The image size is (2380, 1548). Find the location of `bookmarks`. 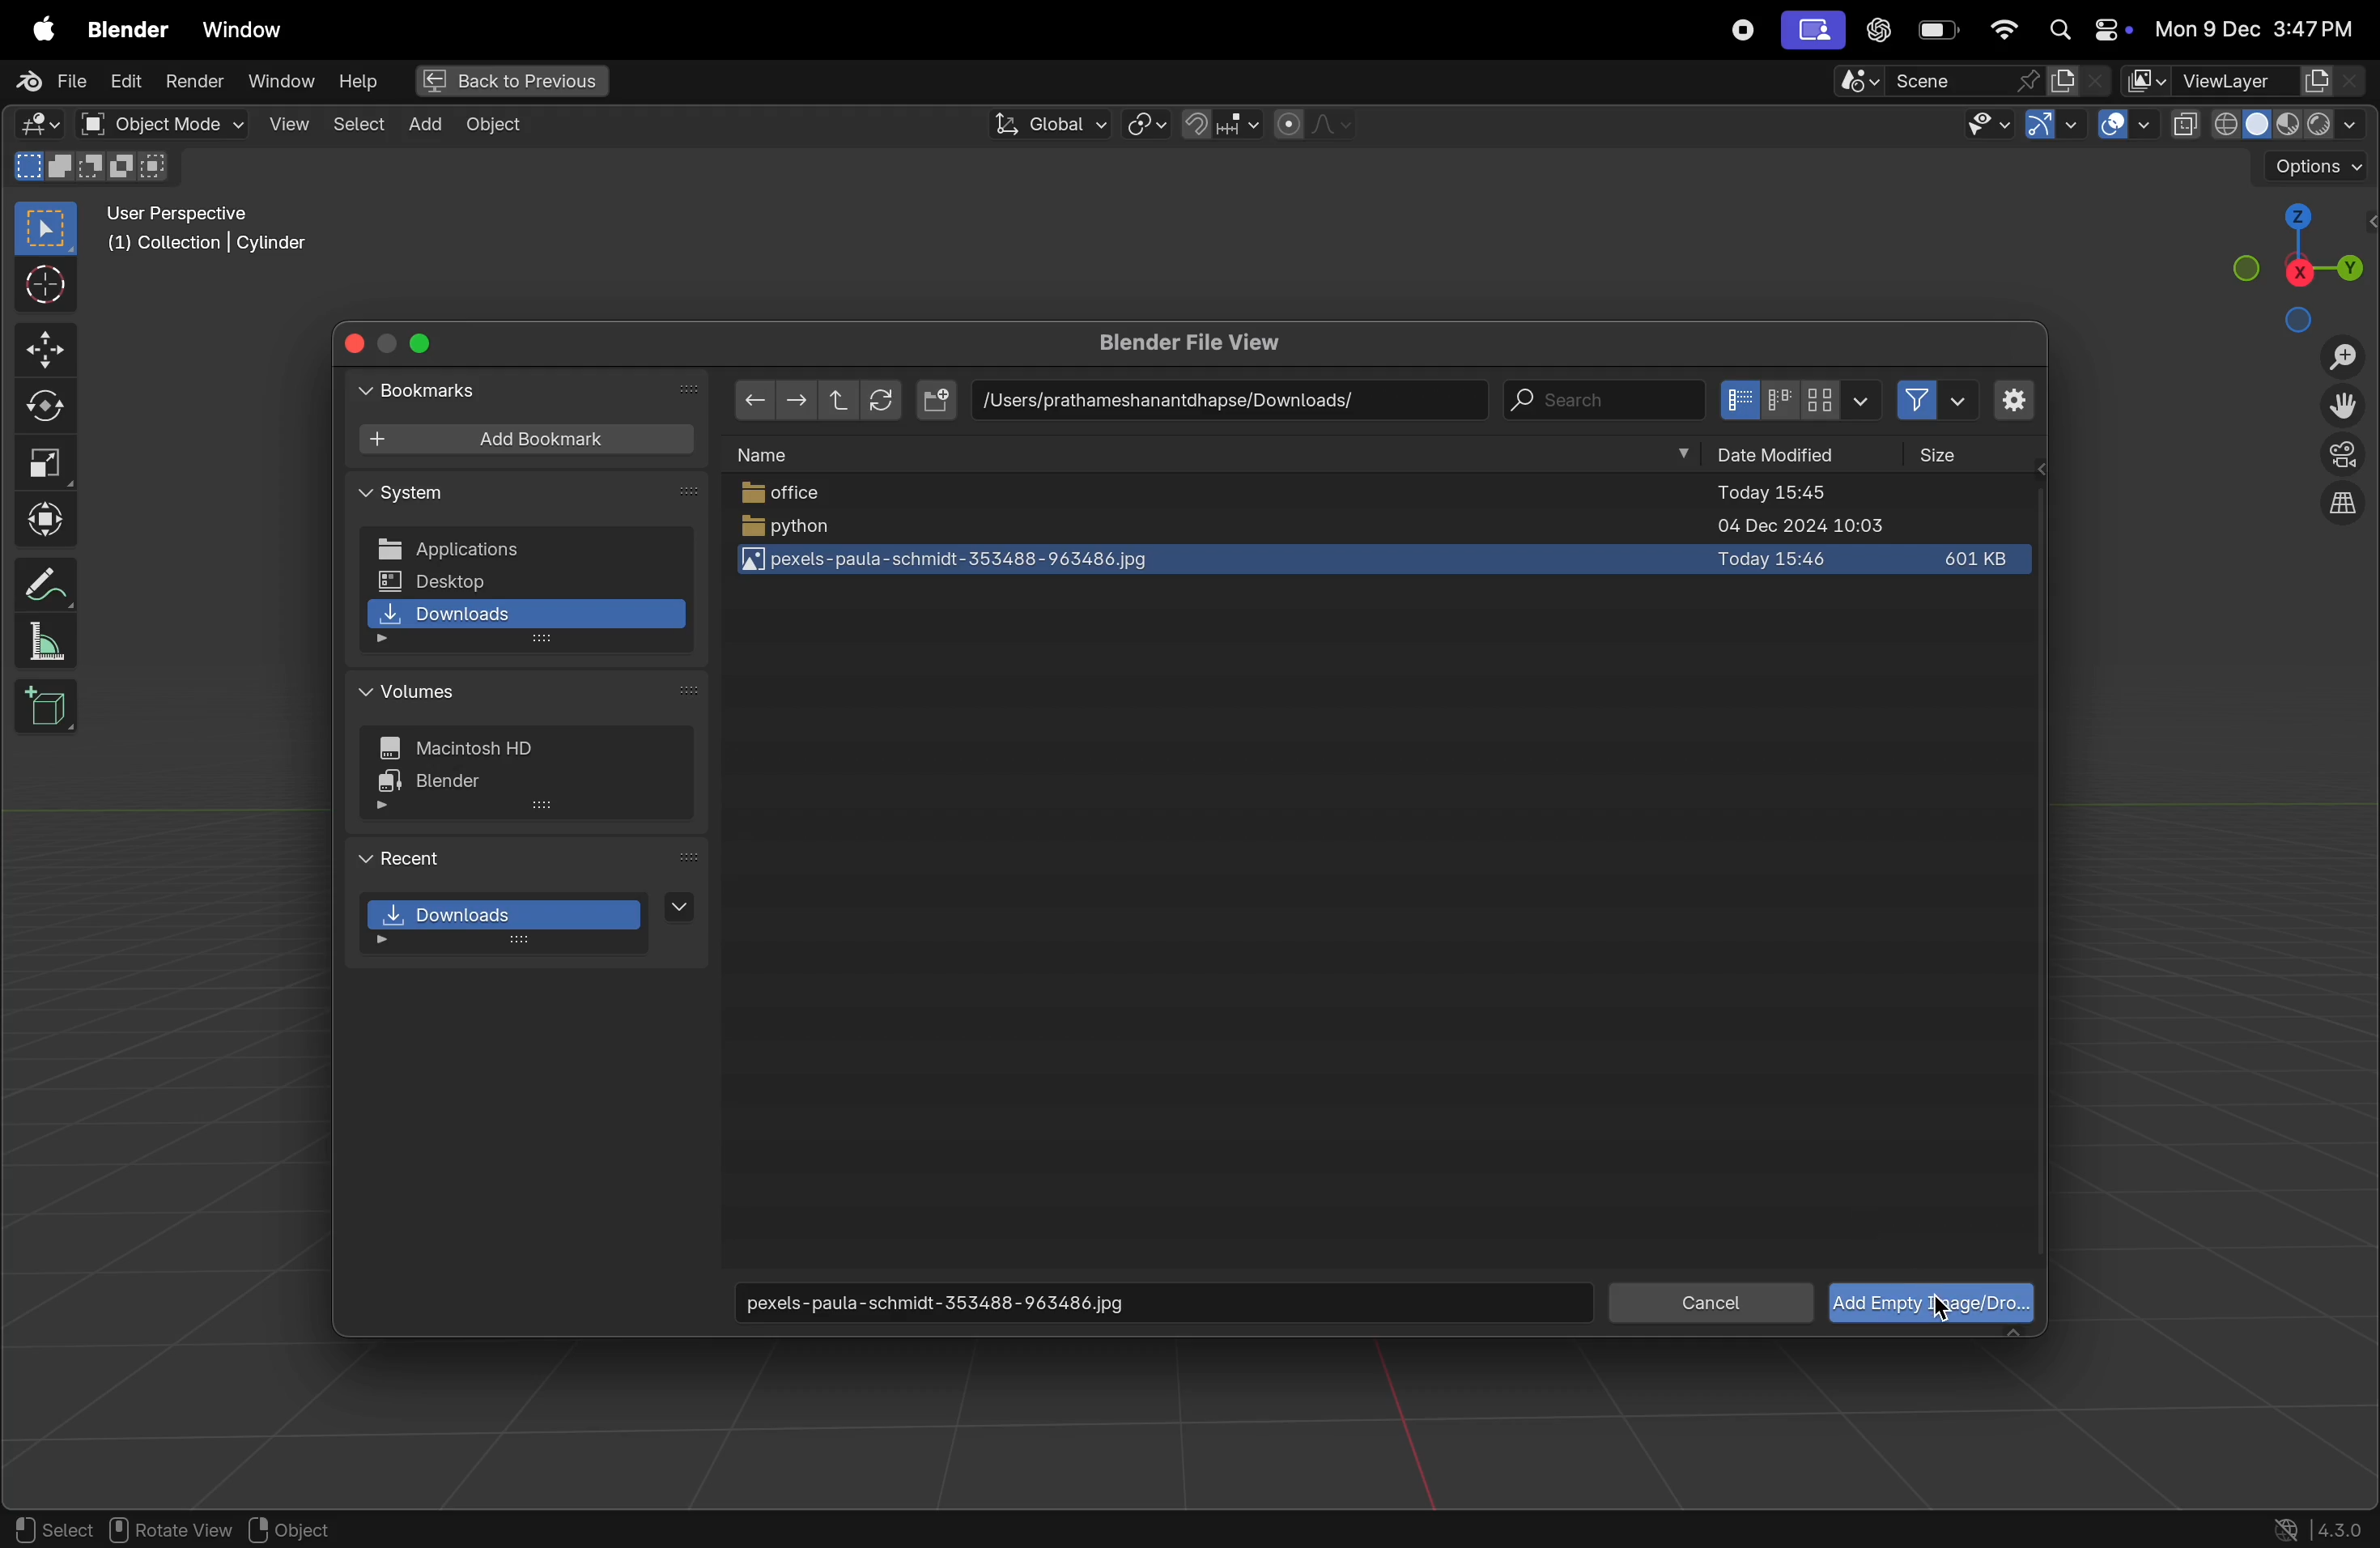

bookmarks is located at coordinates (424, 391).